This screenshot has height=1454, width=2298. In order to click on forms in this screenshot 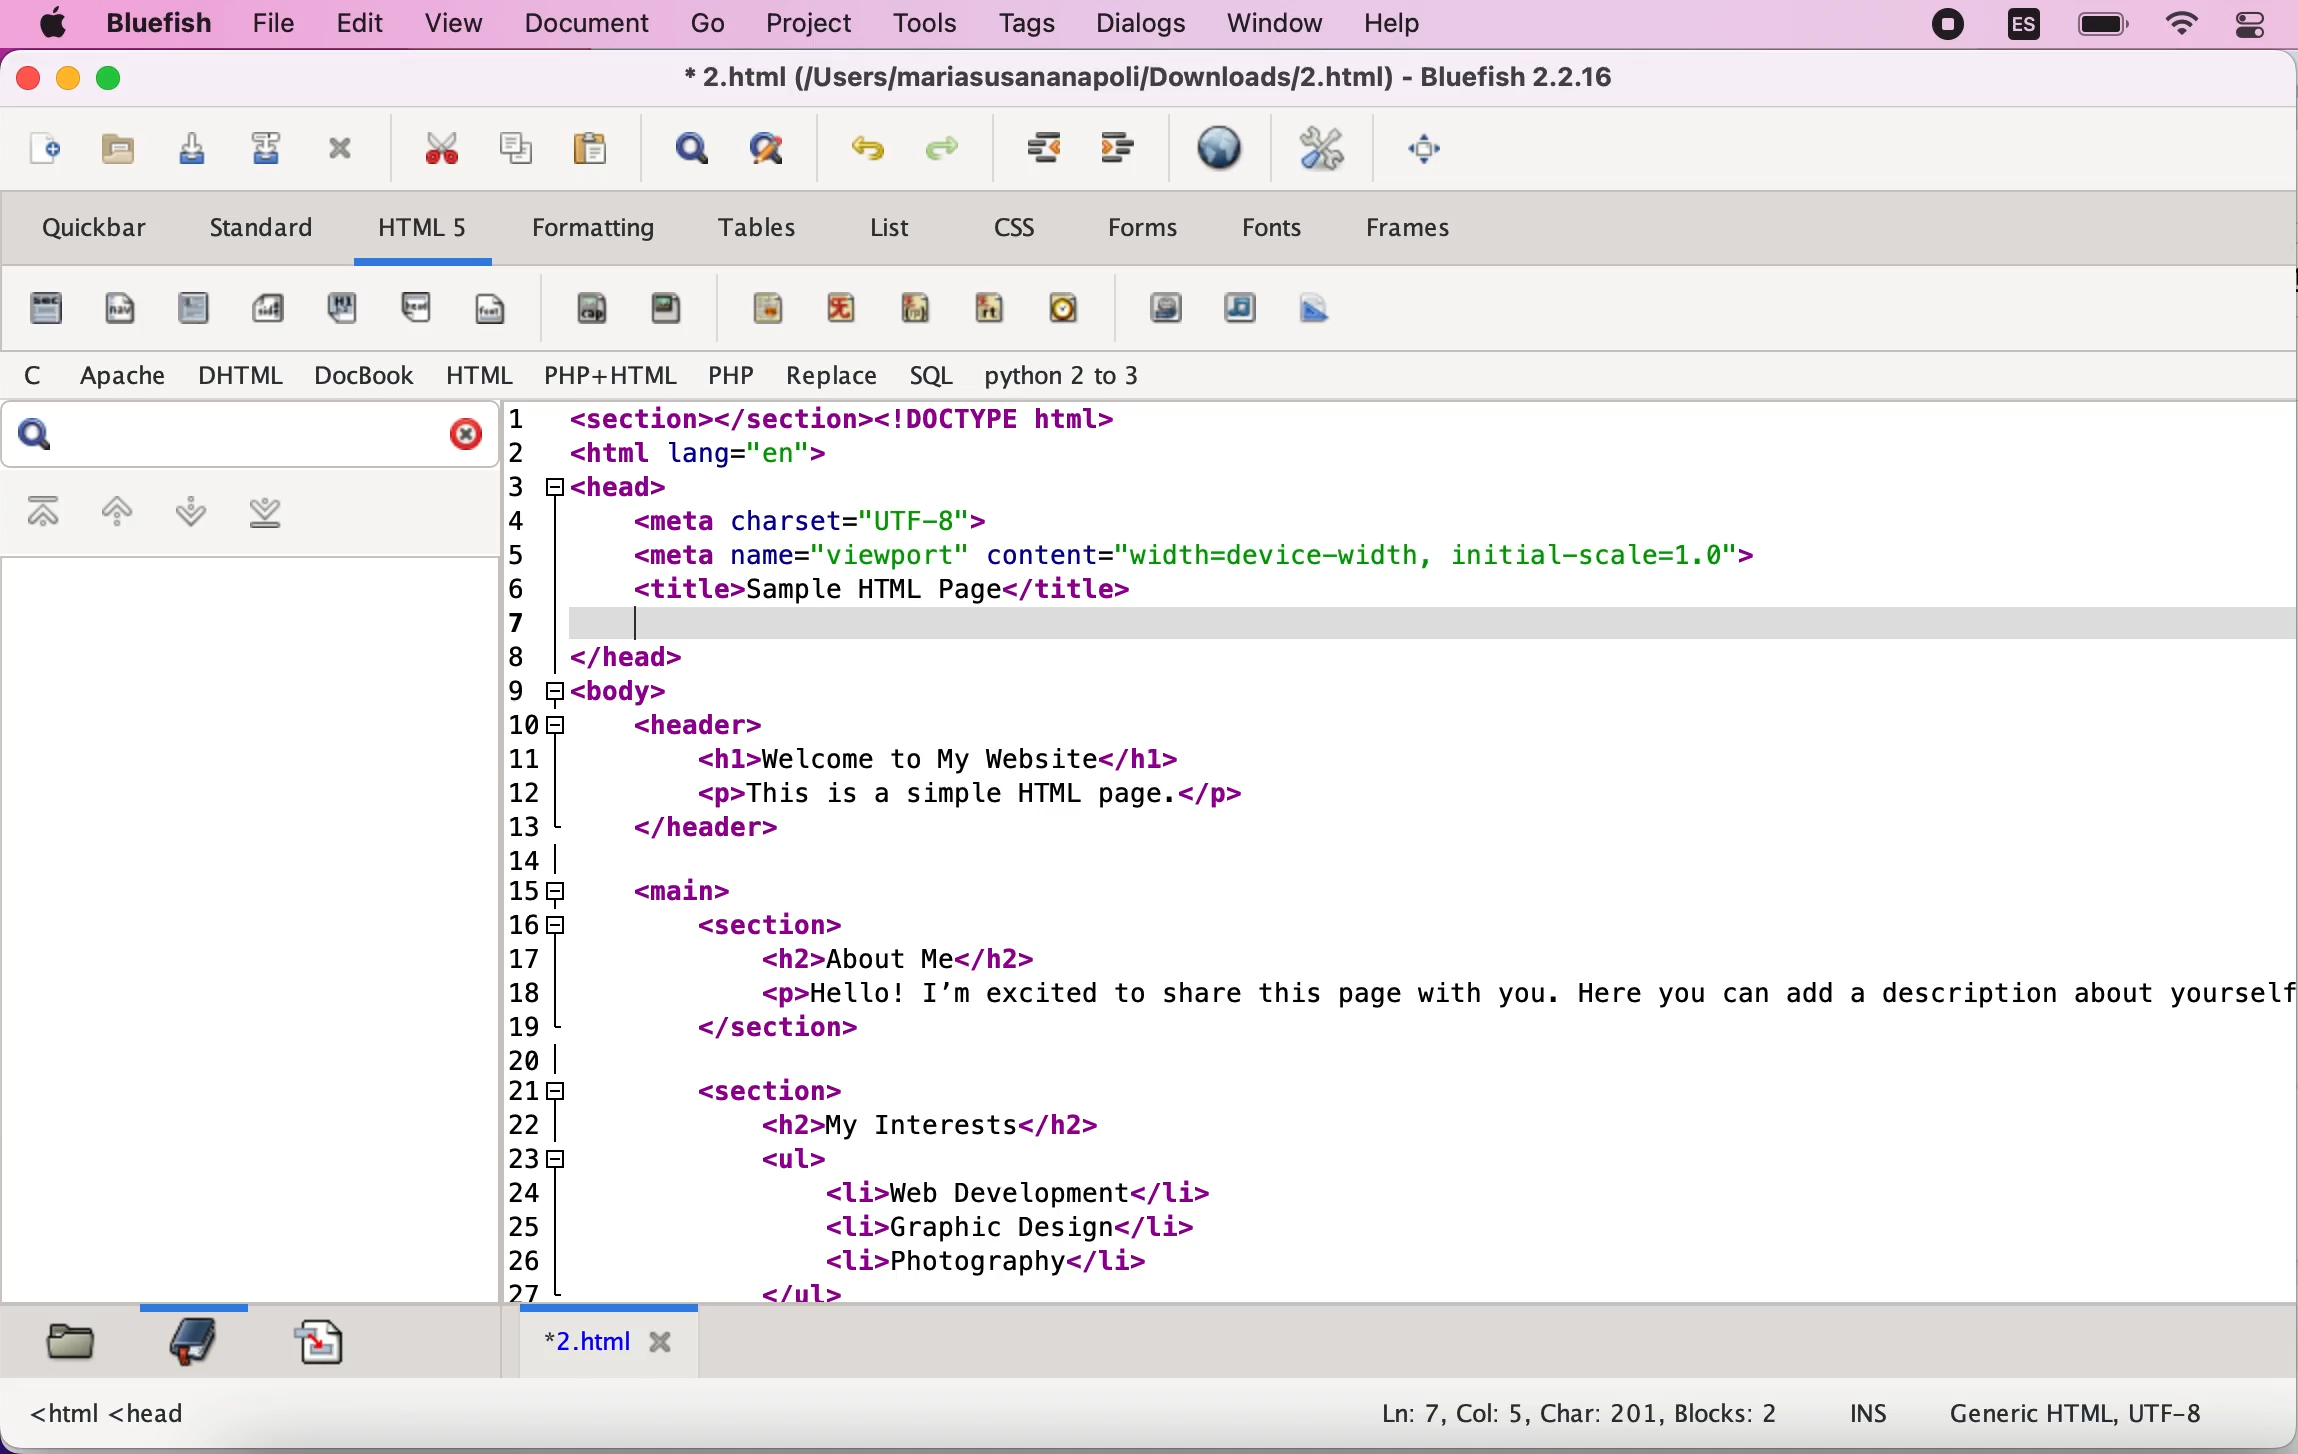, I will do `click(1151, 228)`.